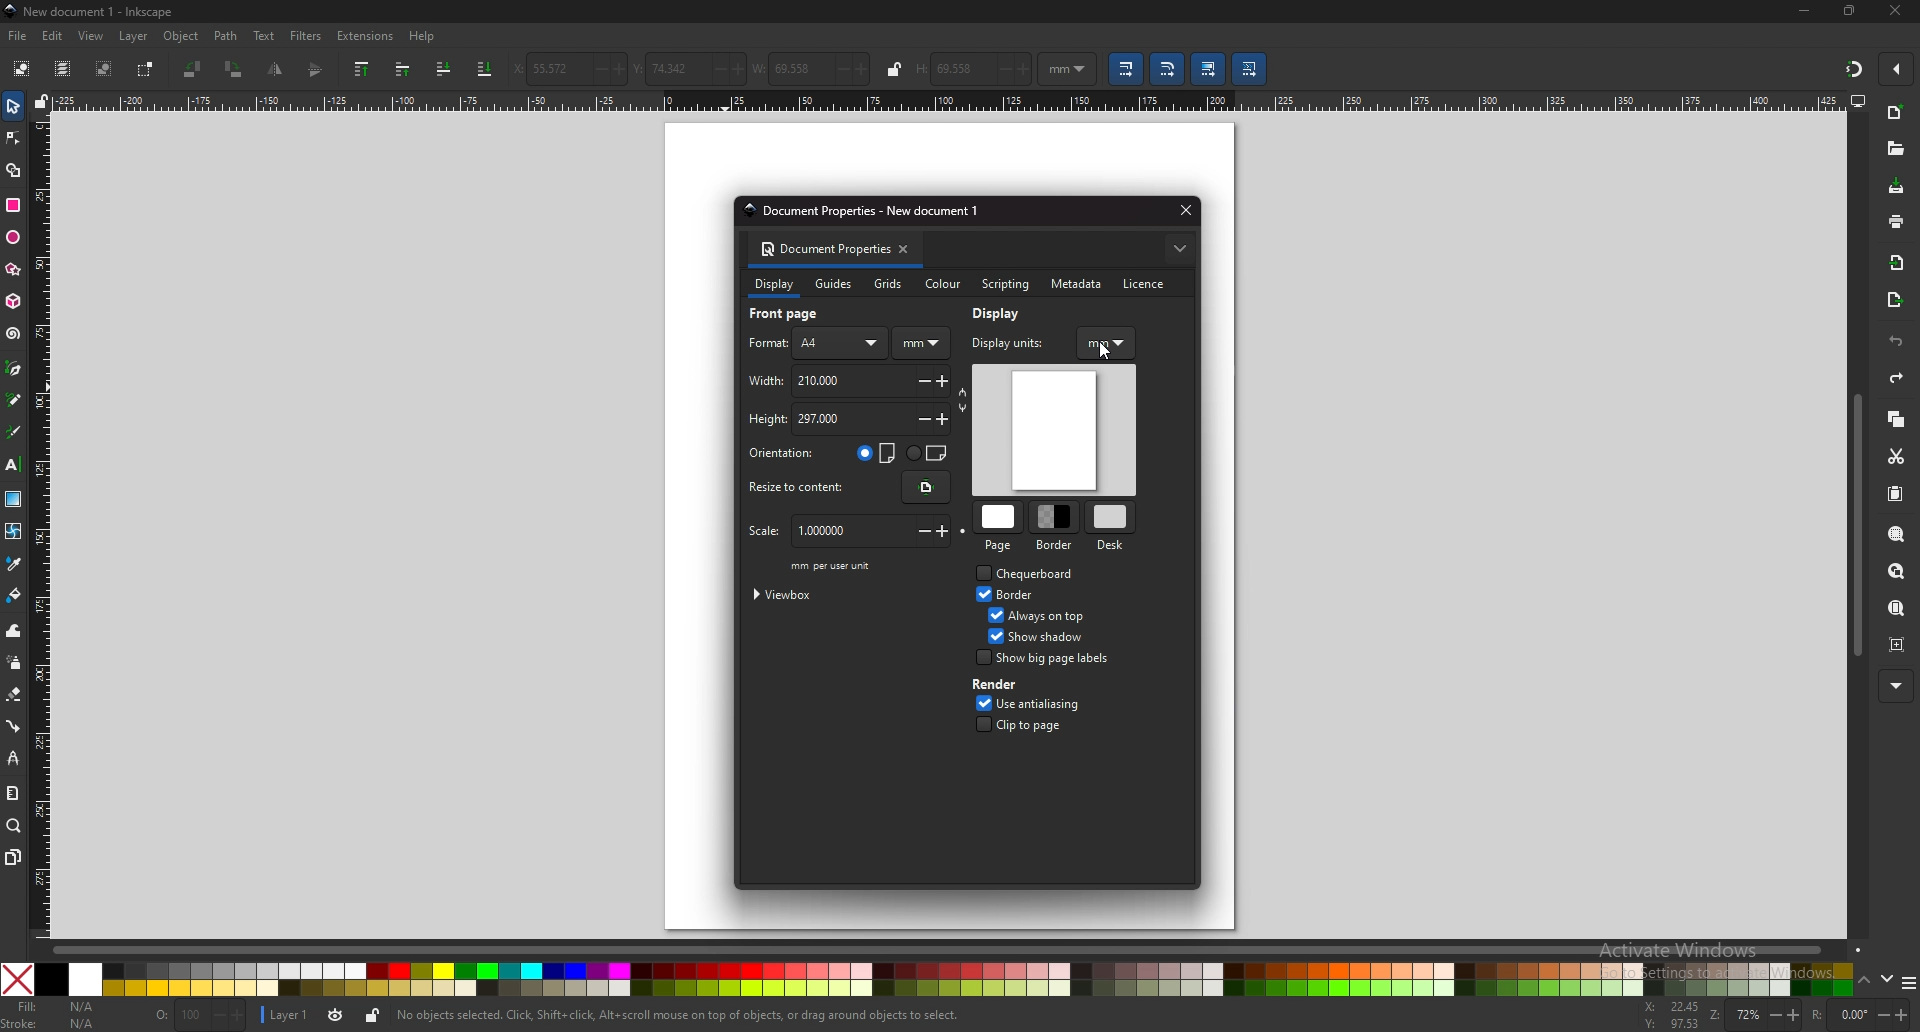  What do you see at coordinates (12, 302) in the screenshot?
I see `3d box` at bounding box center [12, 302].